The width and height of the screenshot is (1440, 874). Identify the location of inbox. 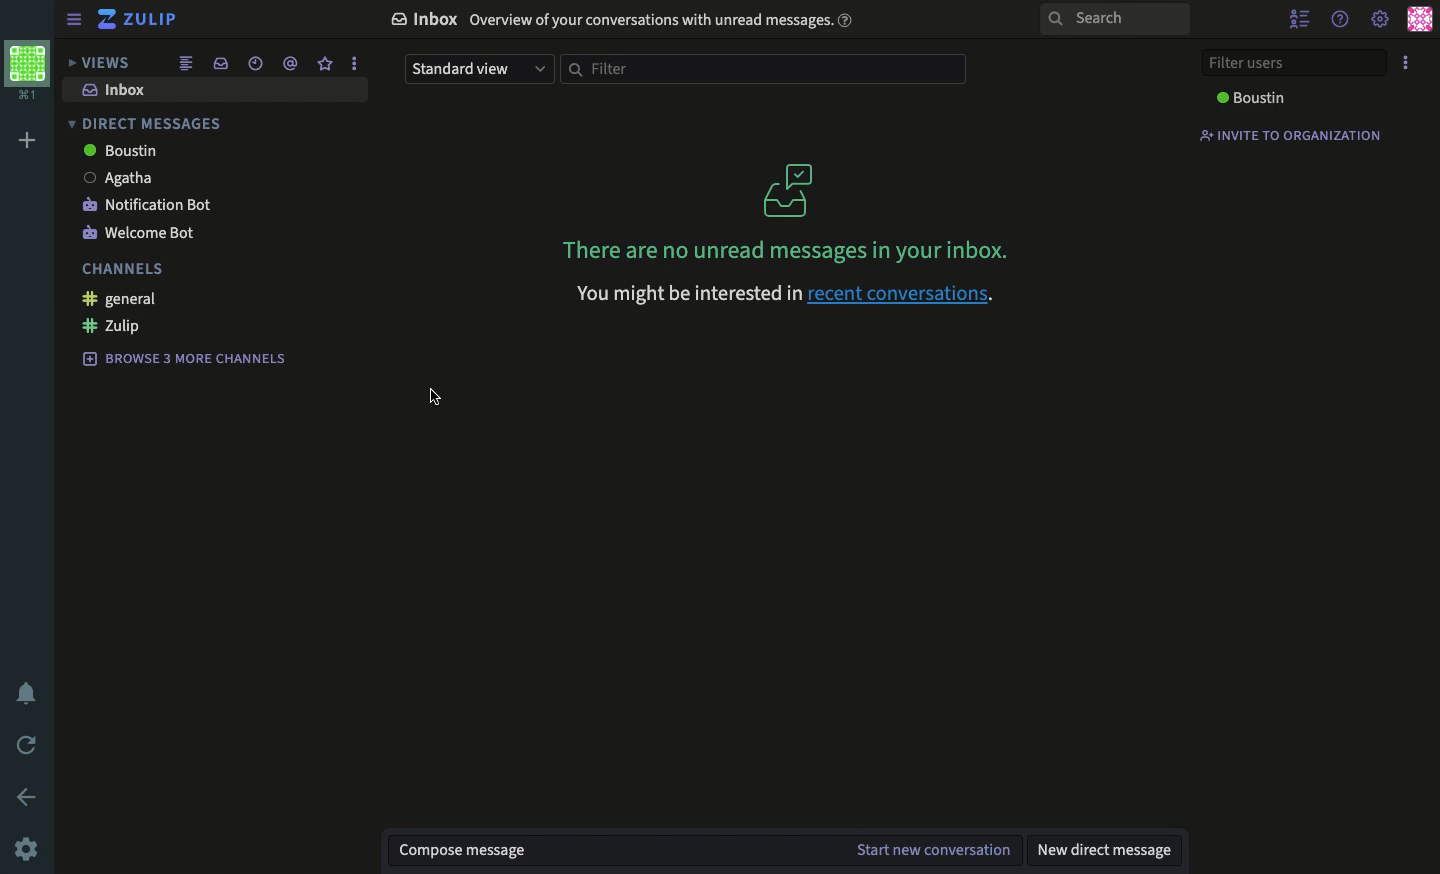
(118, 91).